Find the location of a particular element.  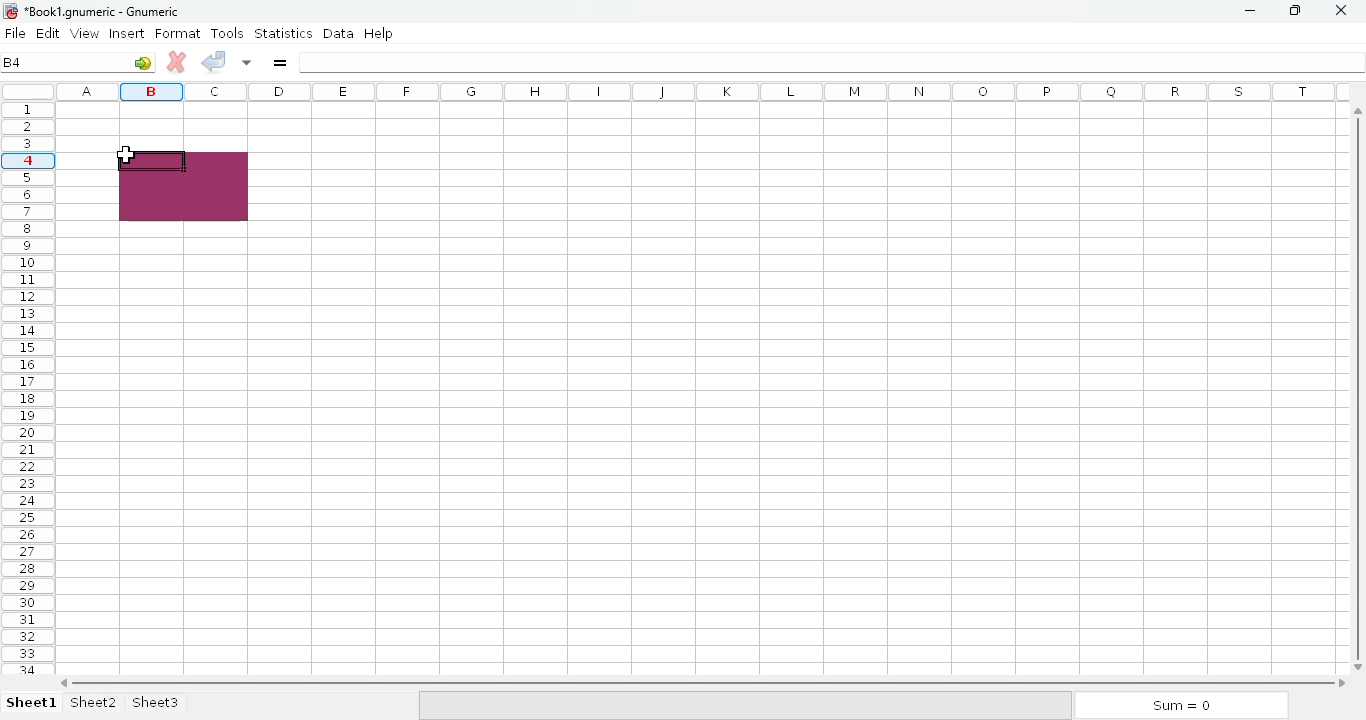

sheet 1 is located at coordinates (31, 702).